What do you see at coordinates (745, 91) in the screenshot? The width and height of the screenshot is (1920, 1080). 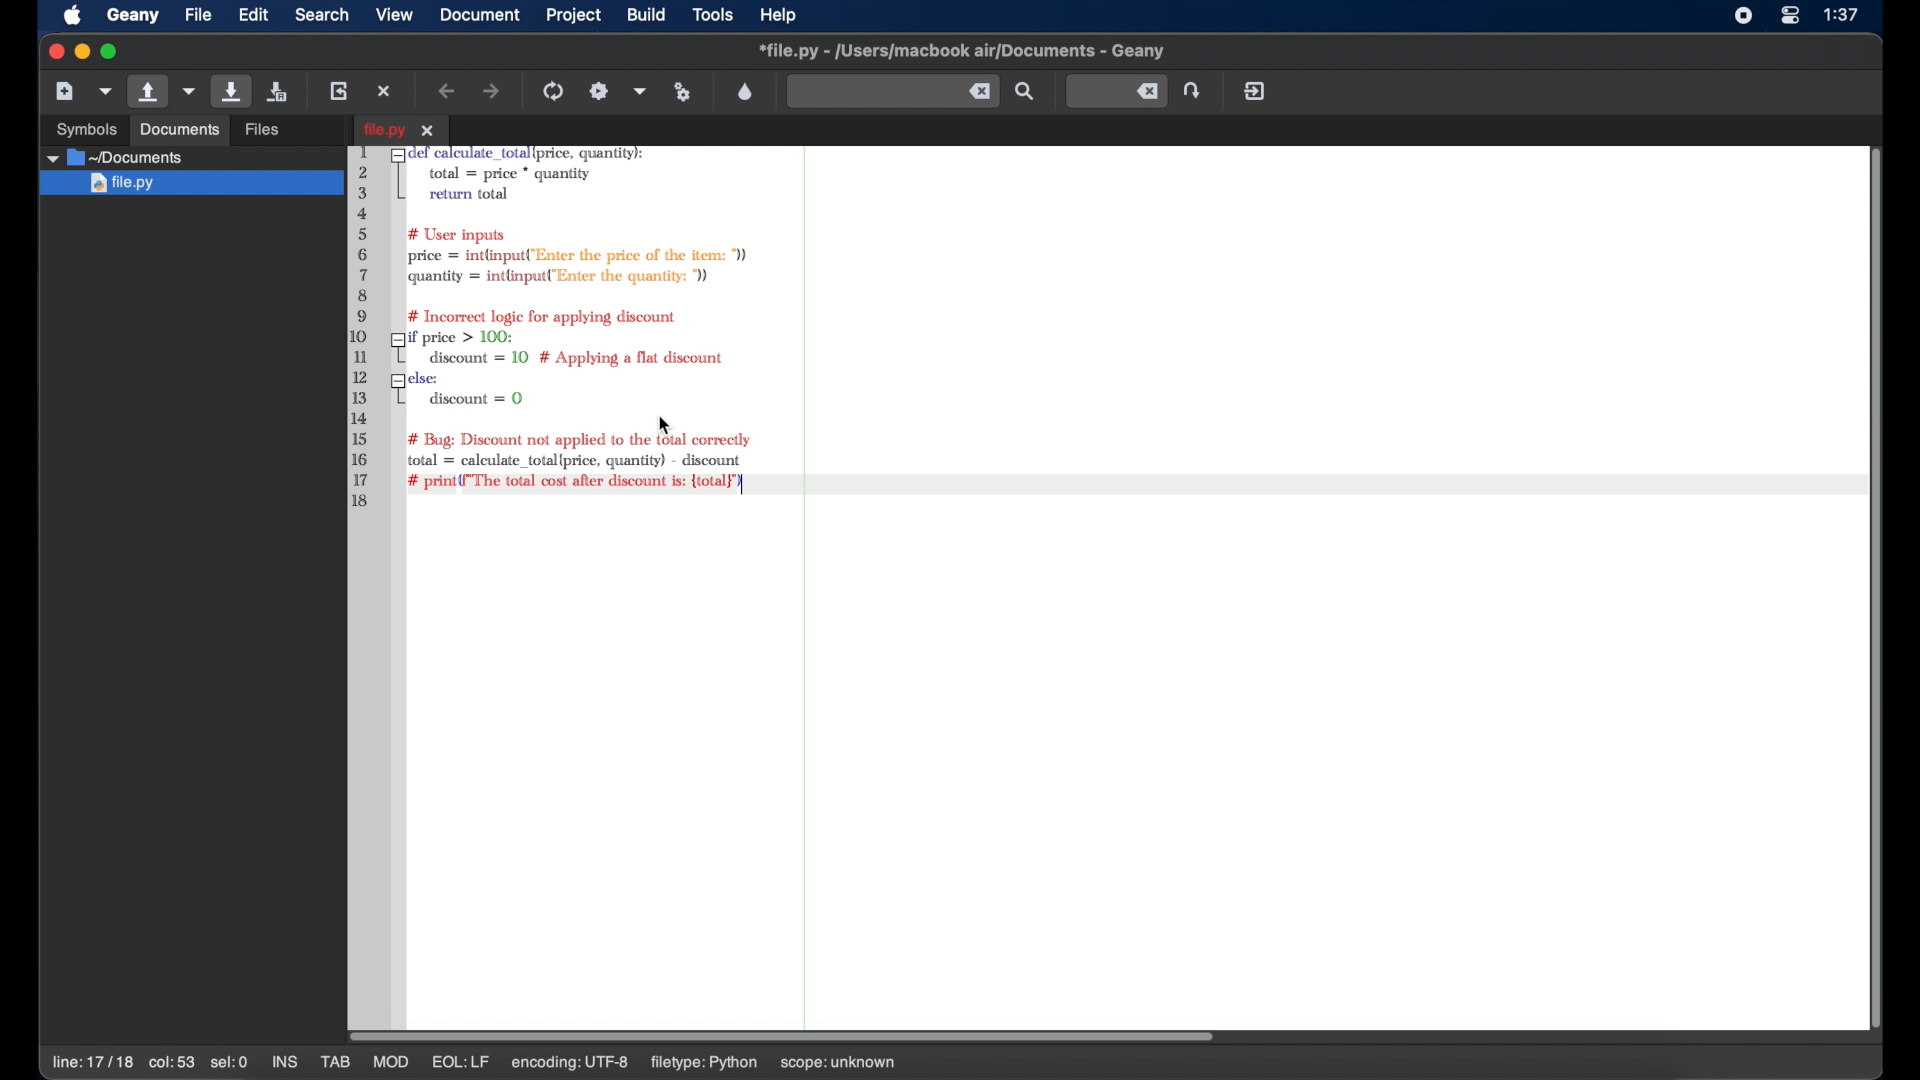 I see `color chooser dialog` at bounding box center [745, 91].